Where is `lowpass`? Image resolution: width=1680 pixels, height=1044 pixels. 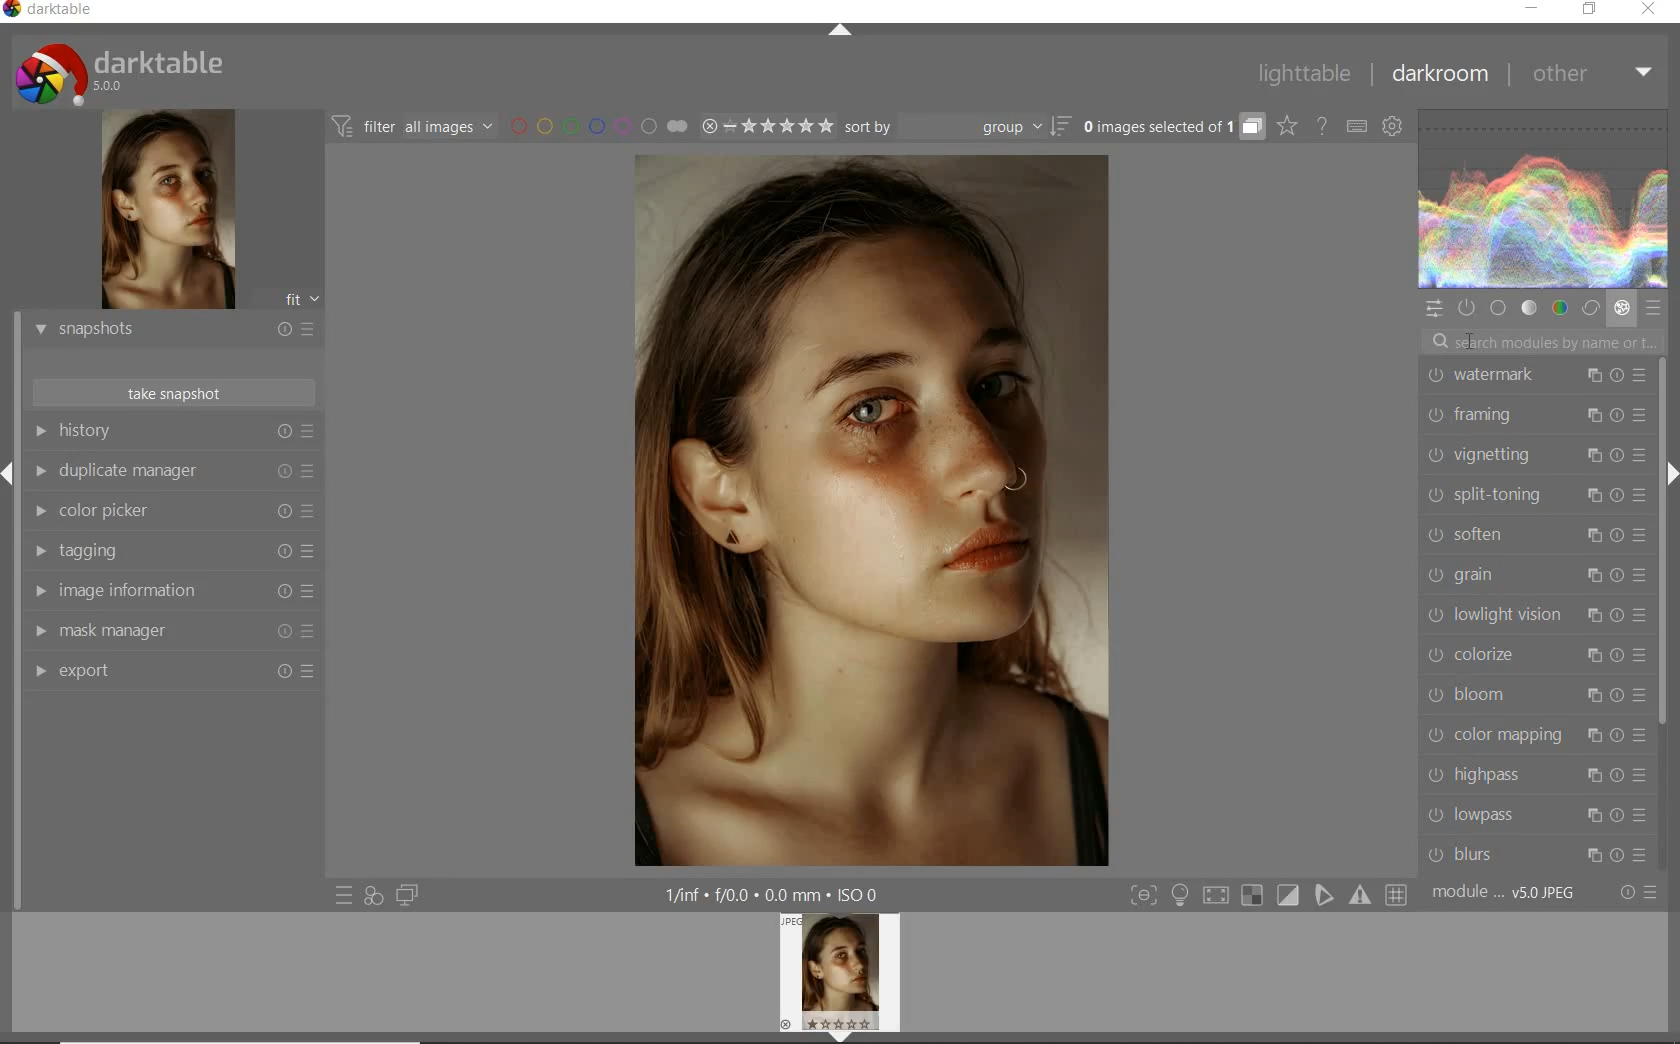 lowpass is located at coordinates (1535, 815).